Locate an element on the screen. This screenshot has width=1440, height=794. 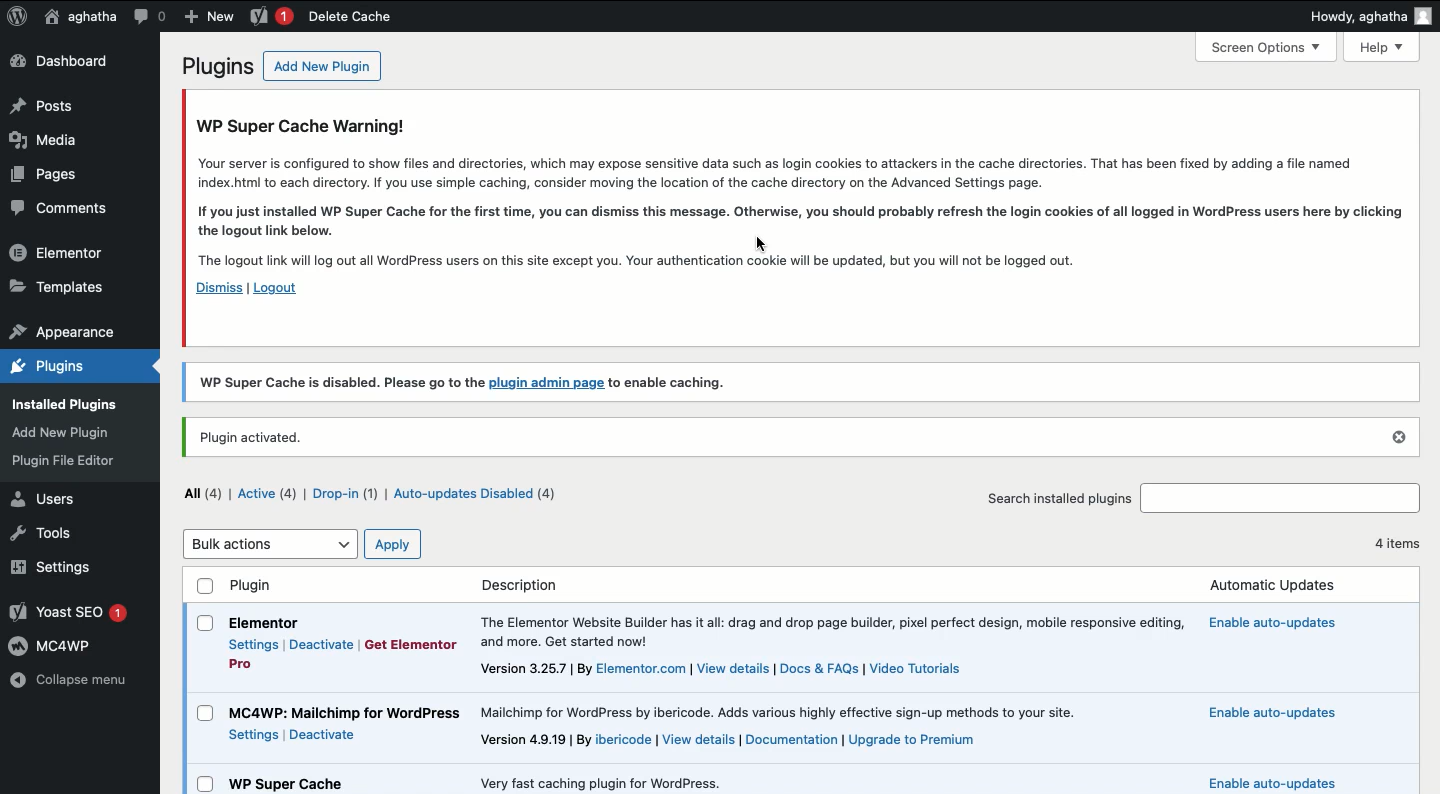
Plugin is located at coordinates (347, 712).